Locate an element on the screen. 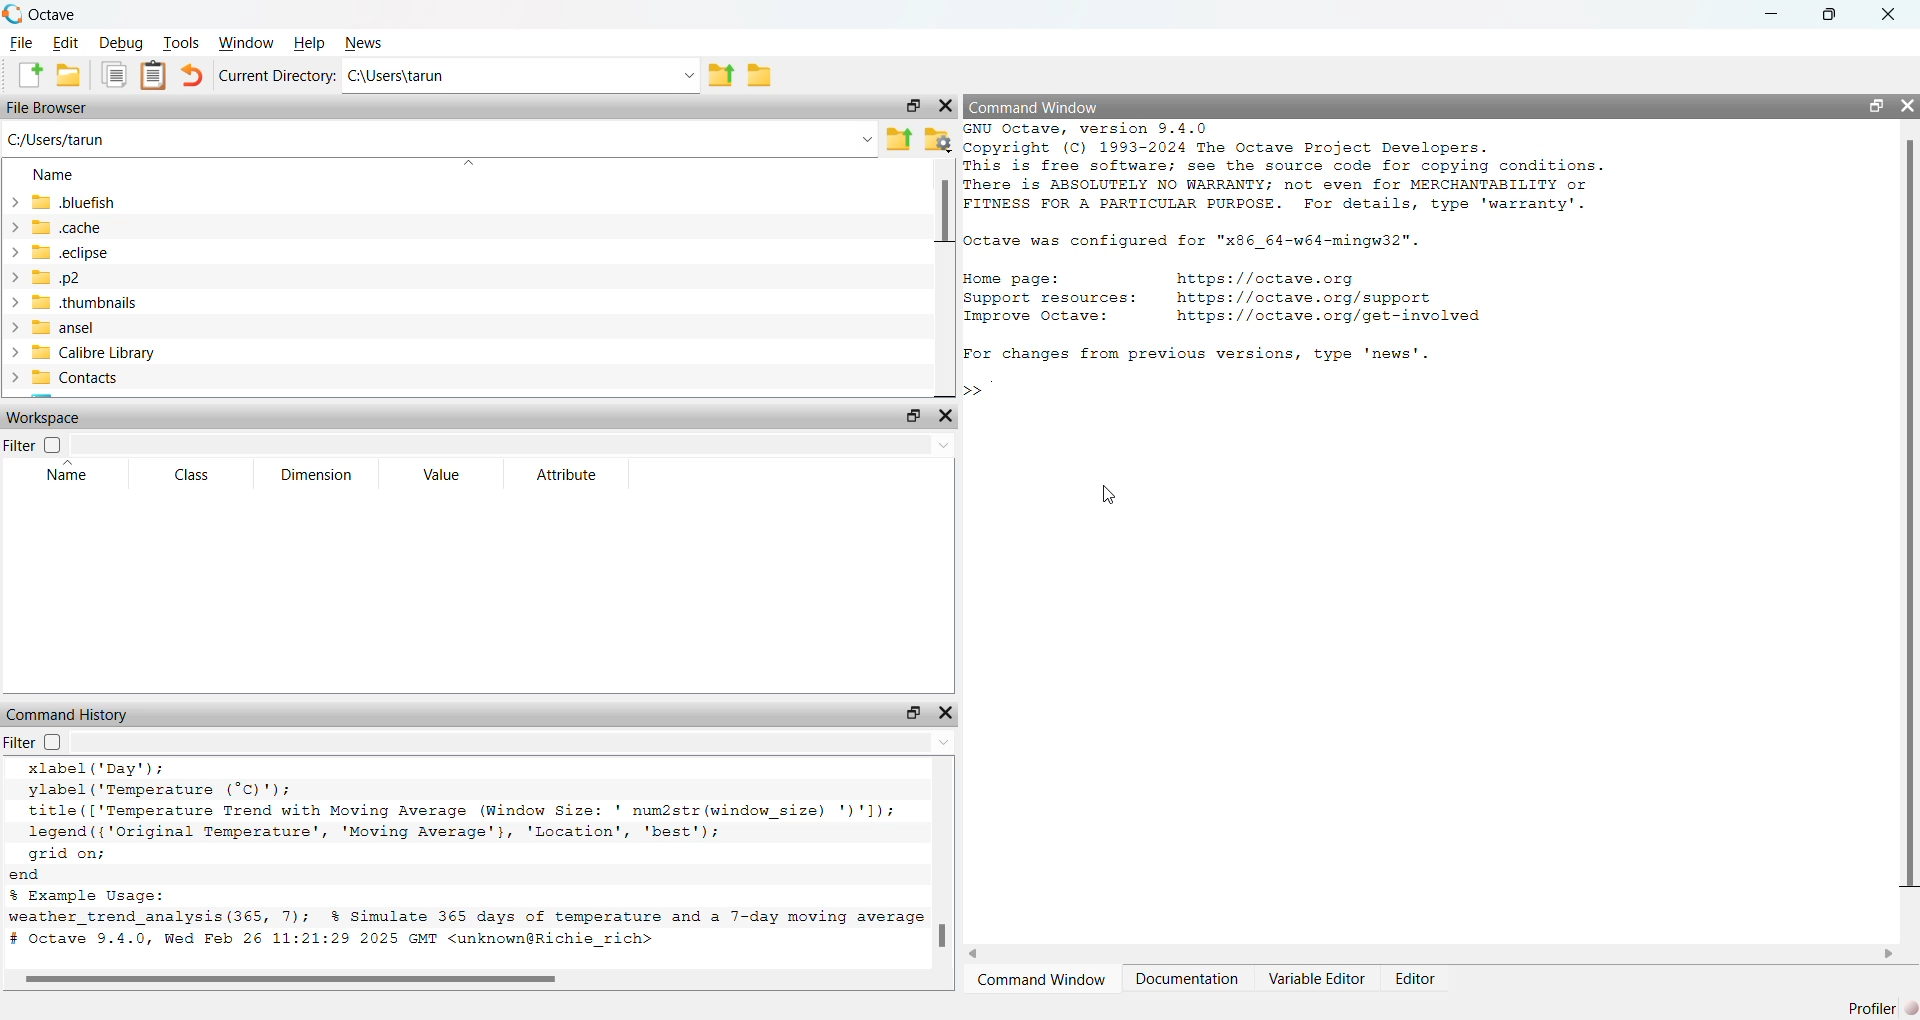 Image resolution: width=1920 pixels, height=1020 pixels. Dimension is located at coordinates (318, 476).